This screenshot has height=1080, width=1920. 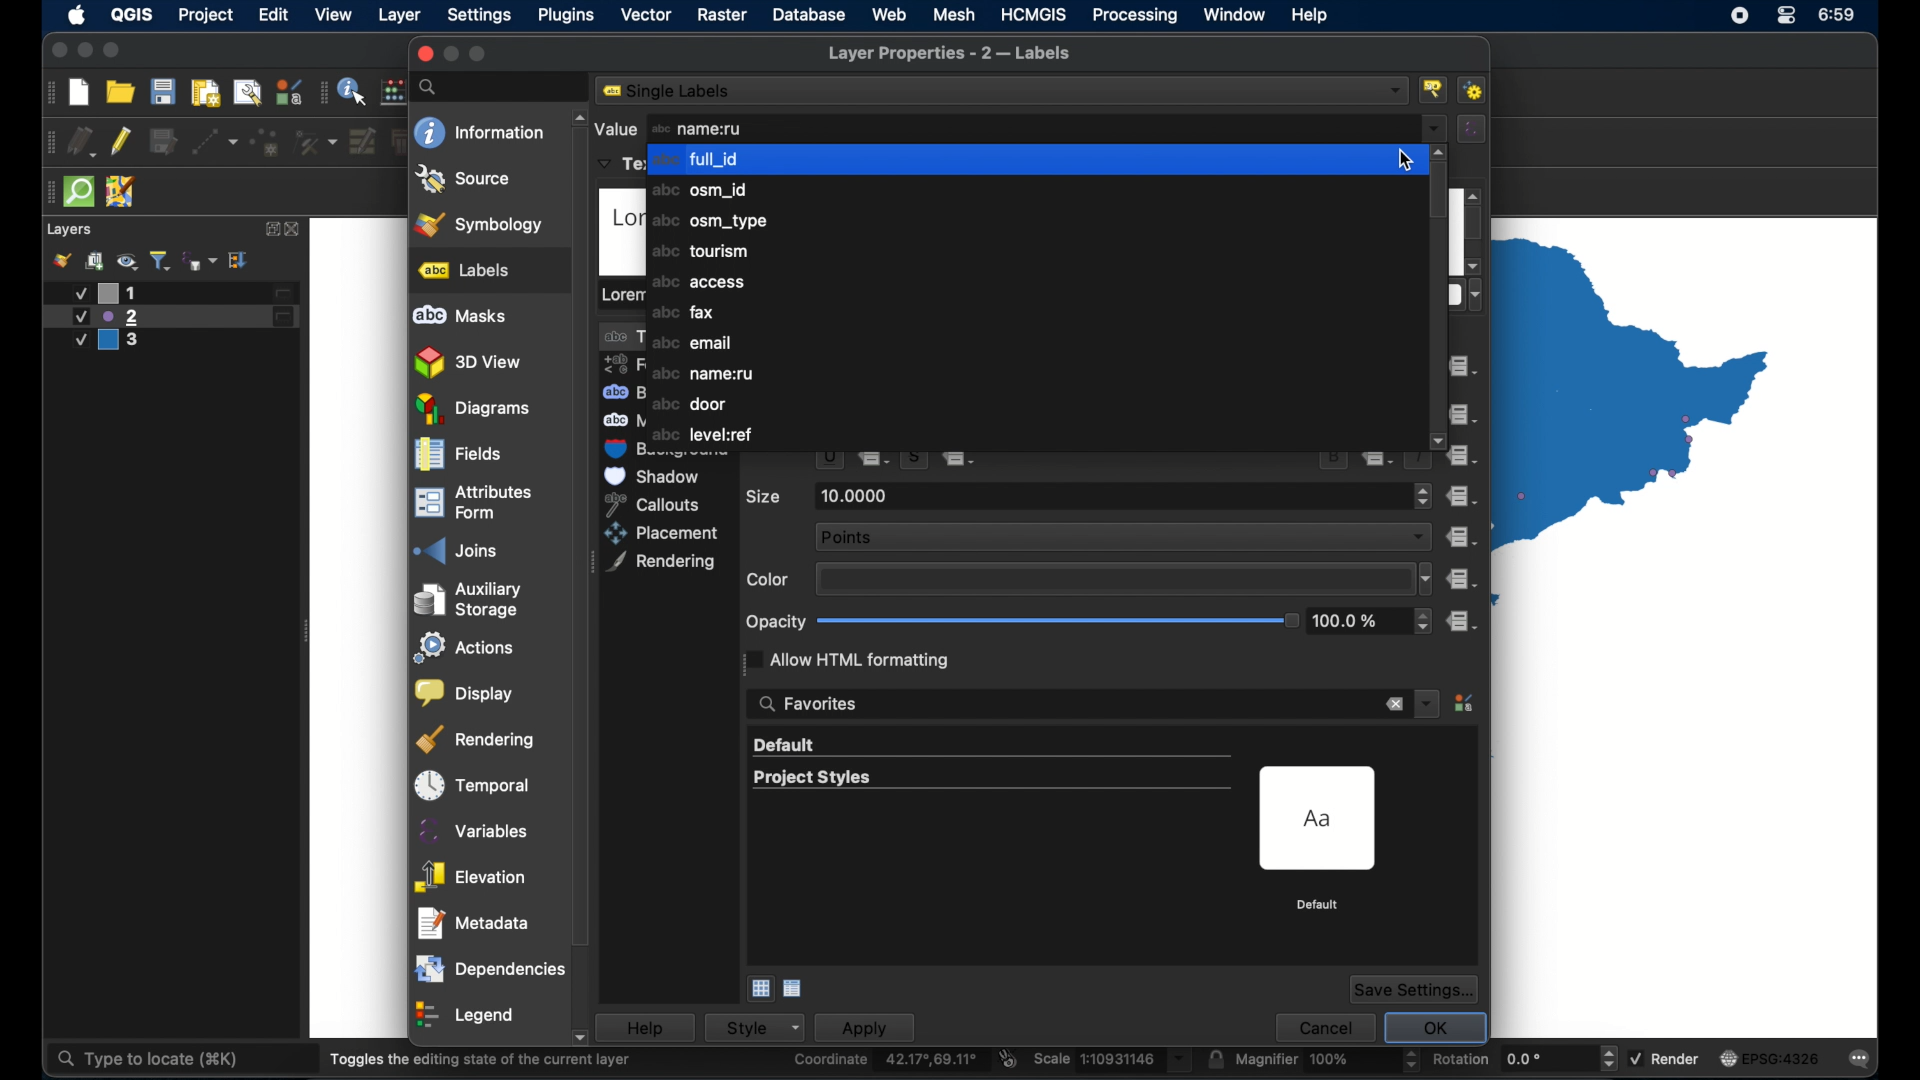 I want to click on name:  ru, so click(x=704, y=375).